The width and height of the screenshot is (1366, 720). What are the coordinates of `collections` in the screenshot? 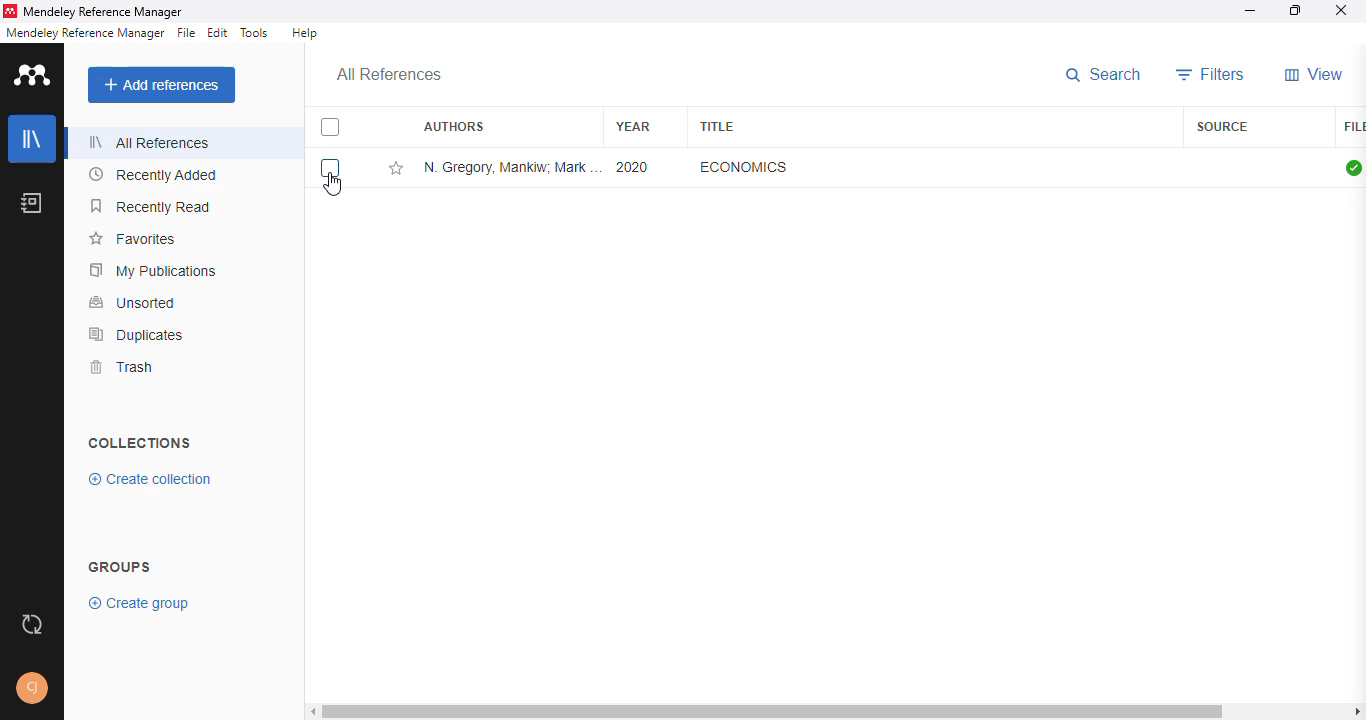 It's located at (139, 443).